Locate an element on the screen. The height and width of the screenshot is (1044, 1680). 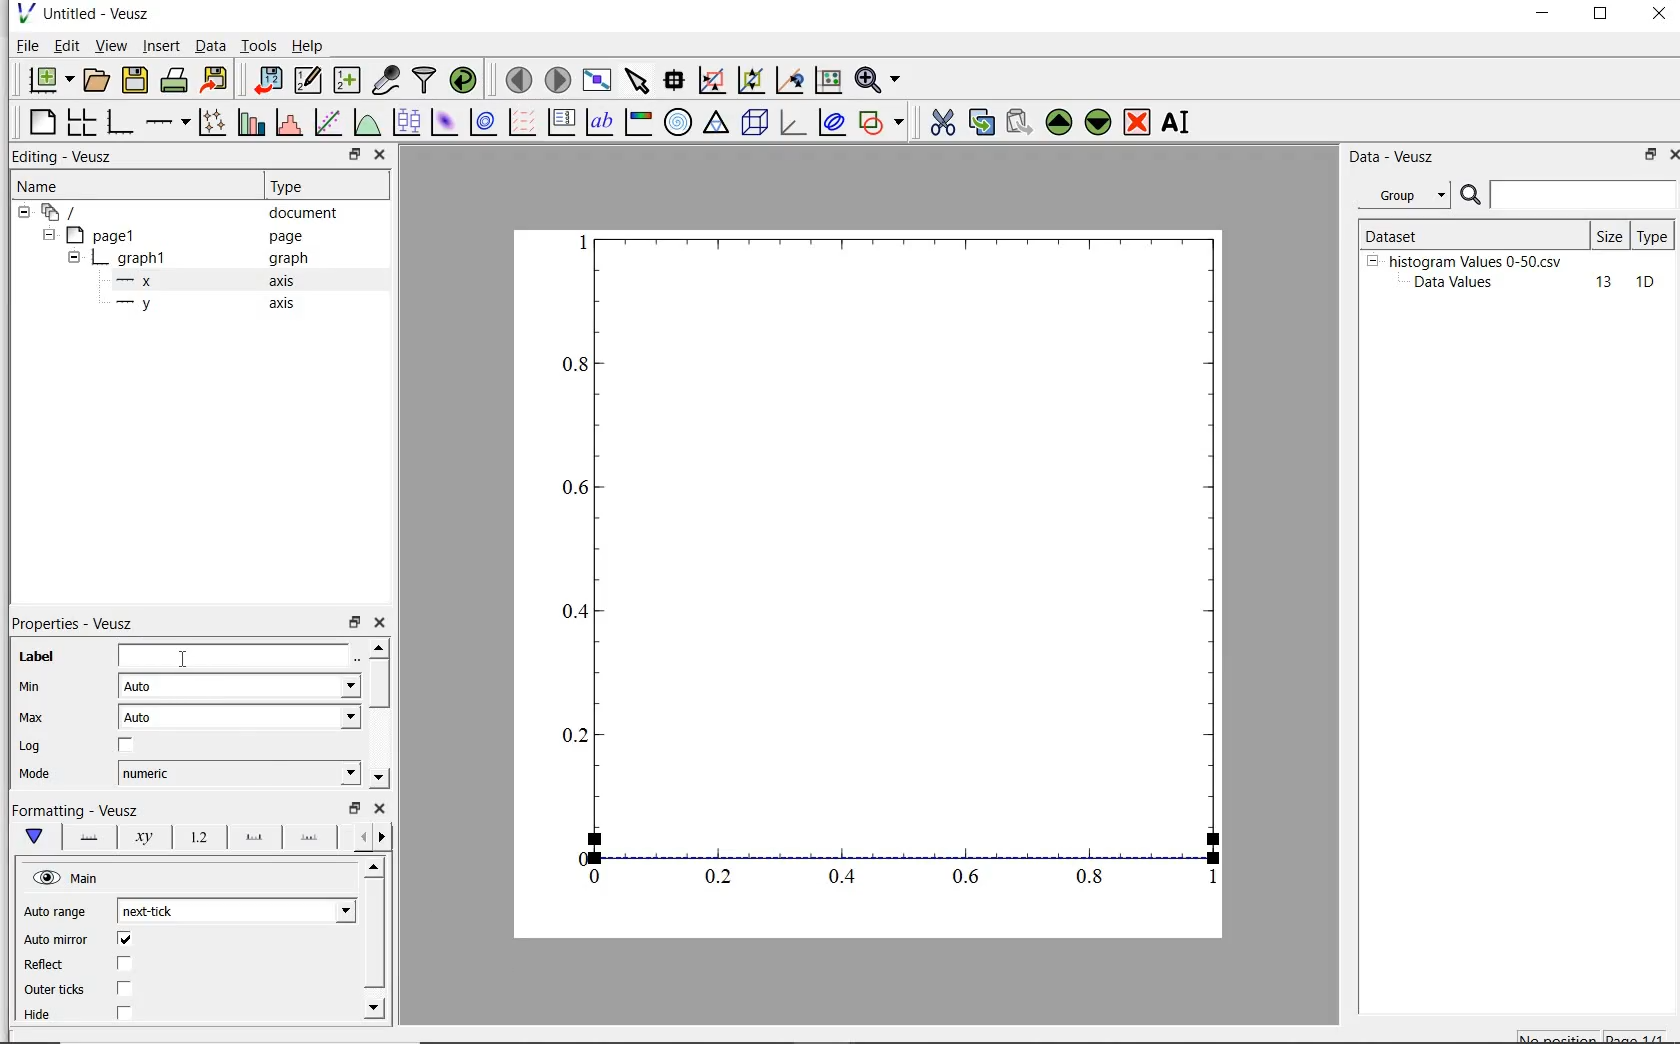
main formatting is located at coordinates (37, 837).